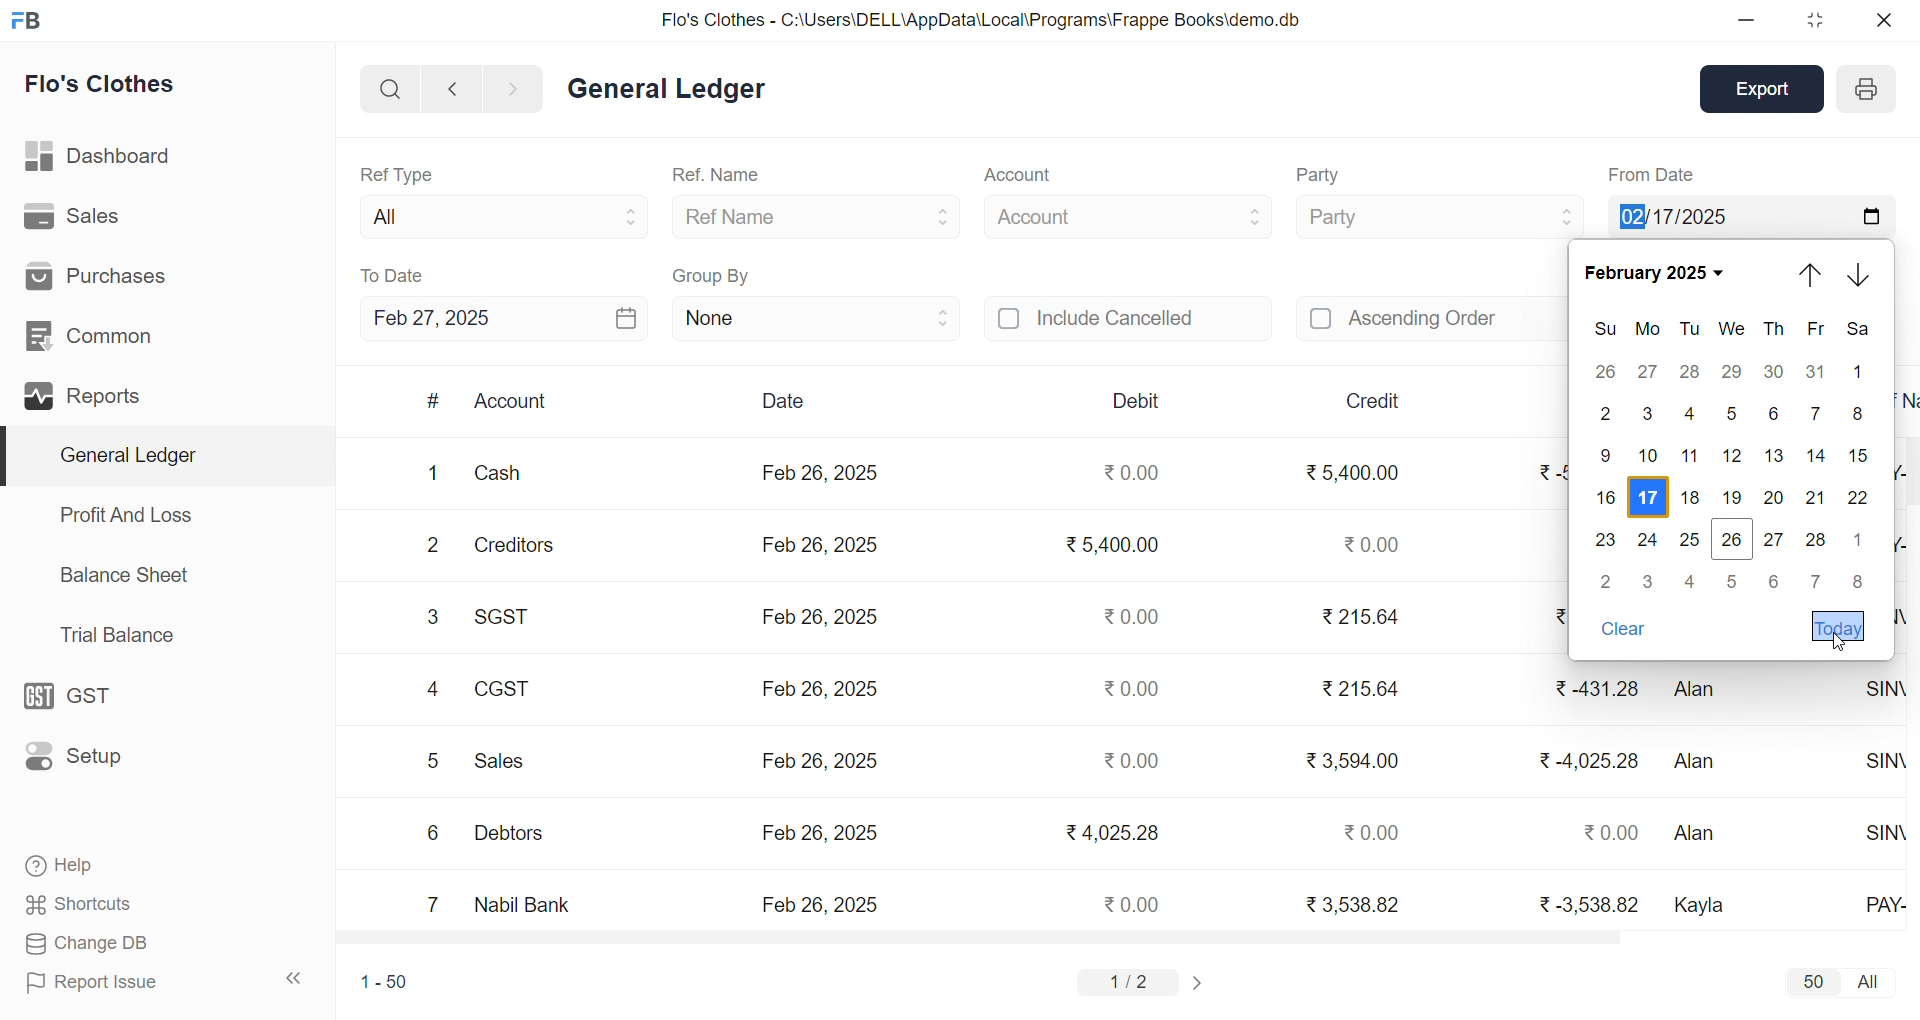 This screenshot has height=1020, width=1920. Describe the element at coordinates (1835, 627) in the screenshot. I see `Today` at that location.